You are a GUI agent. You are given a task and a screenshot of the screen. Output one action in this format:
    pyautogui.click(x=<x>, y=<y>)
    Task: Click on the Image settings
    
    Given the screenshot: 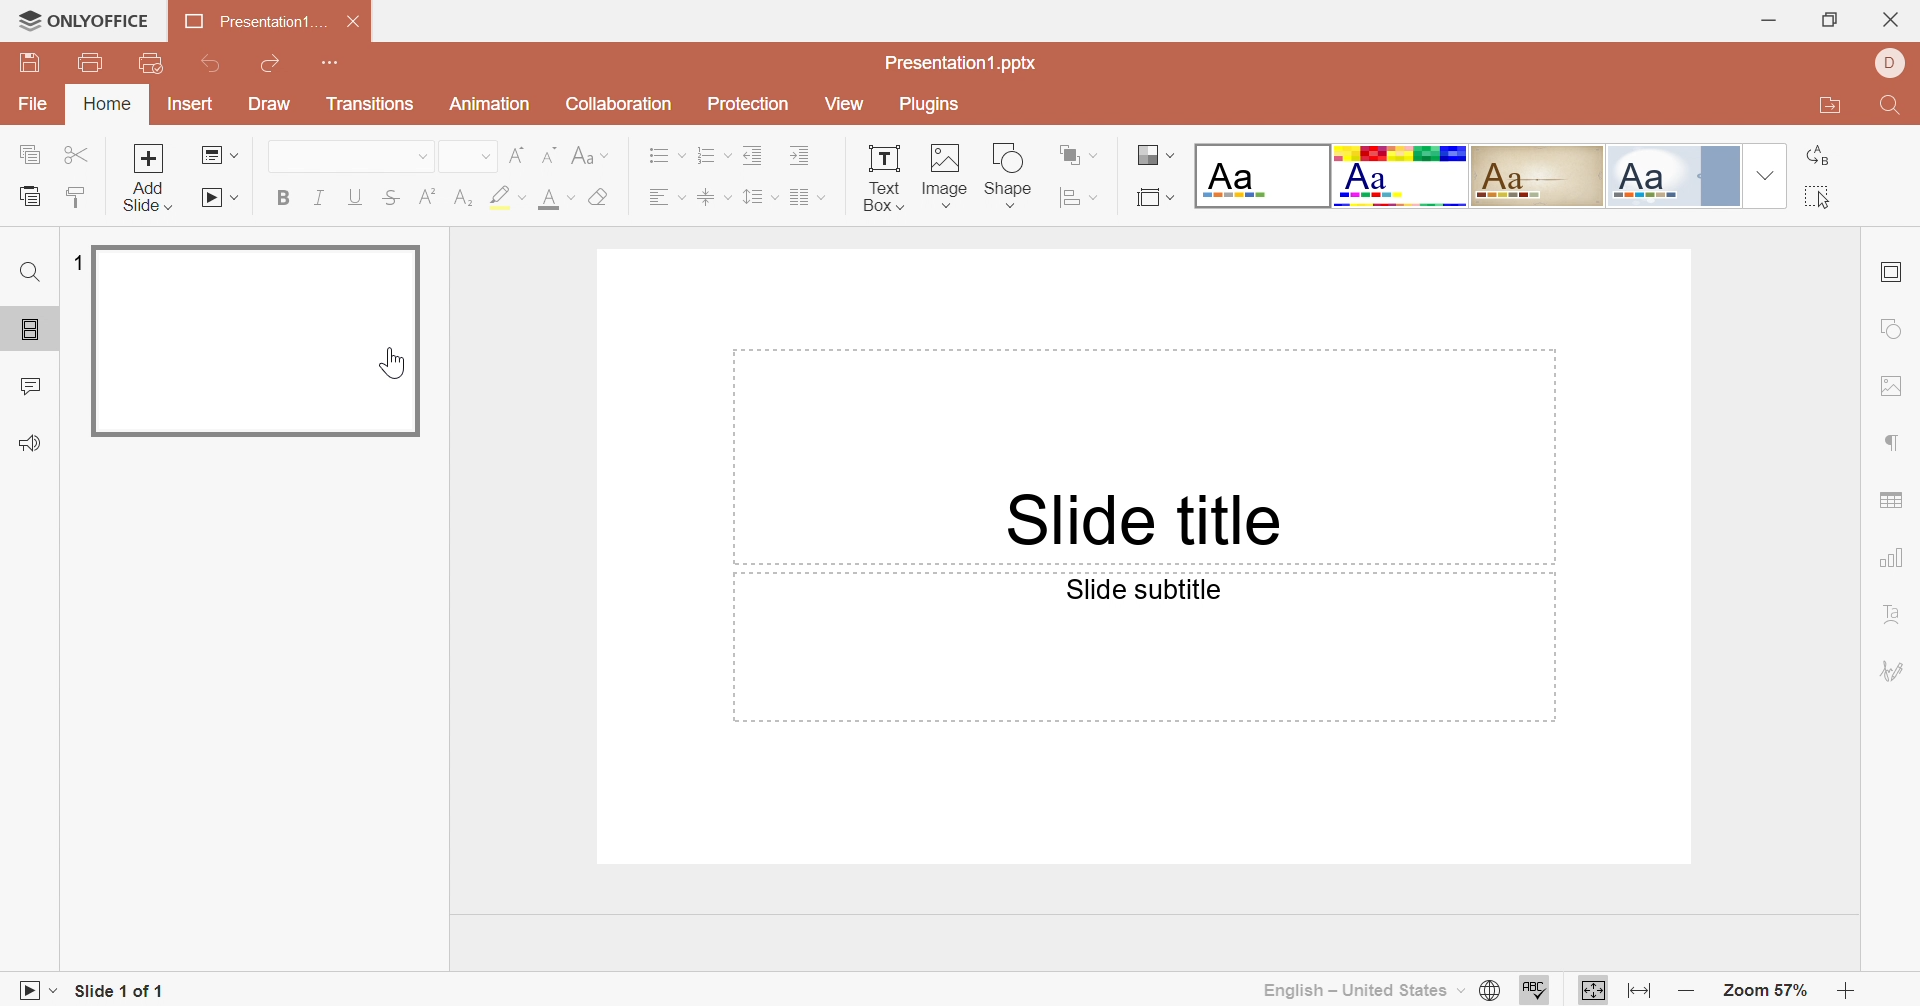 What is the action you would take?
    pyautogui.click(x=1895, y=384)
    